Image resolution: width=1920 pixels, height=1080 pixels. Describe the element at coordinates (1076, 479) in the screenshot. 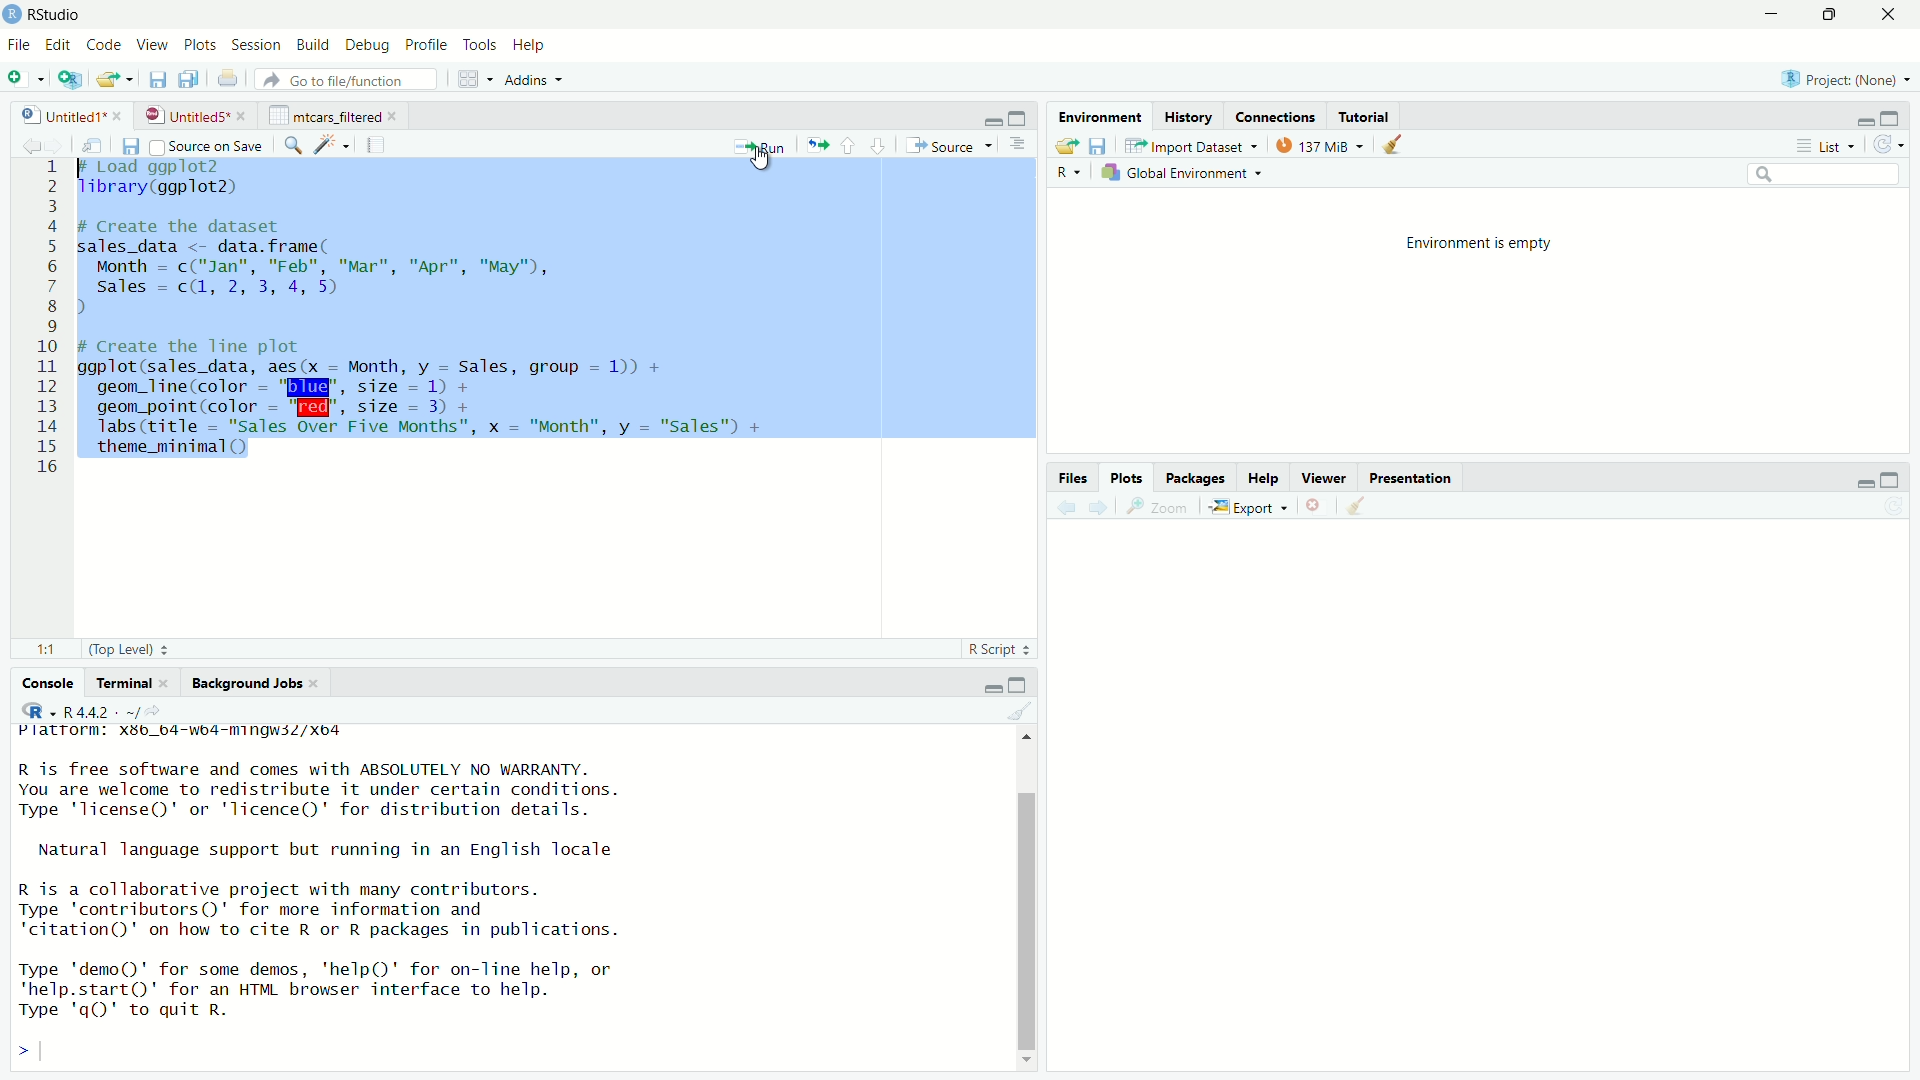

I see `files` at that location.